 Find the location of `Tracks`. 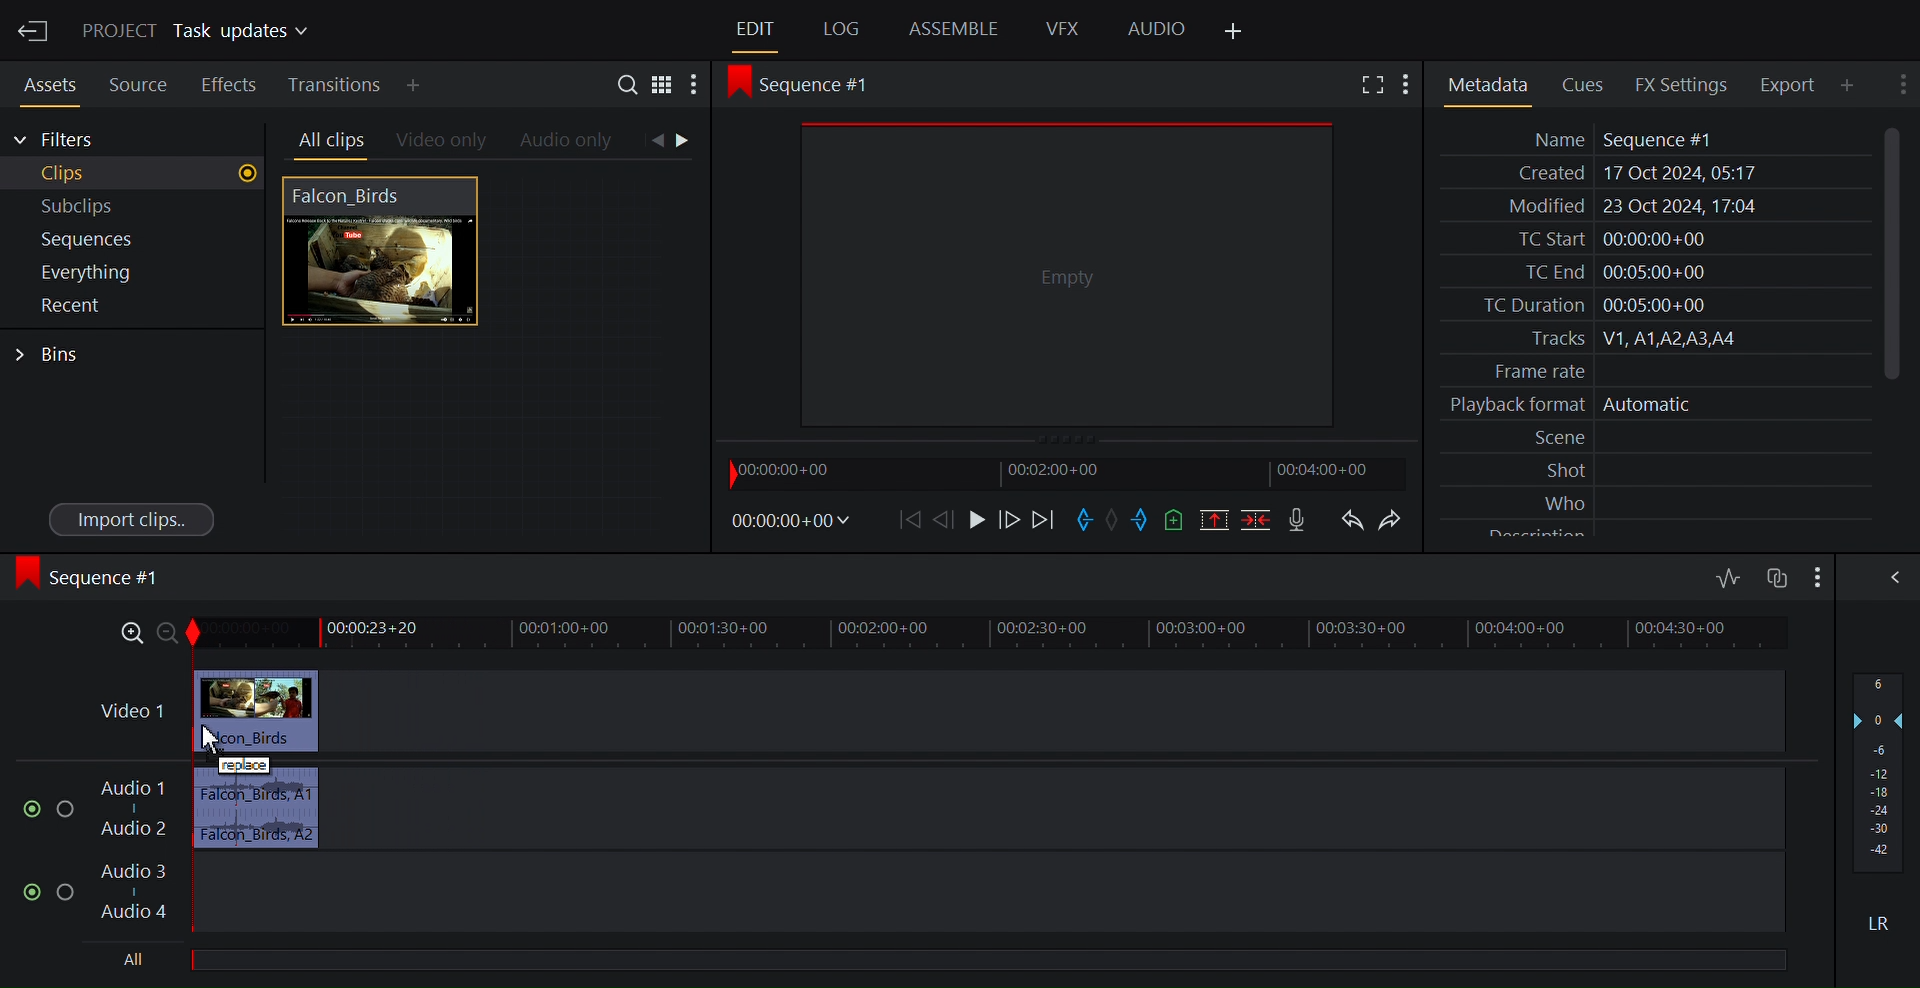

Tracks is located at coordinates (1653, 339).